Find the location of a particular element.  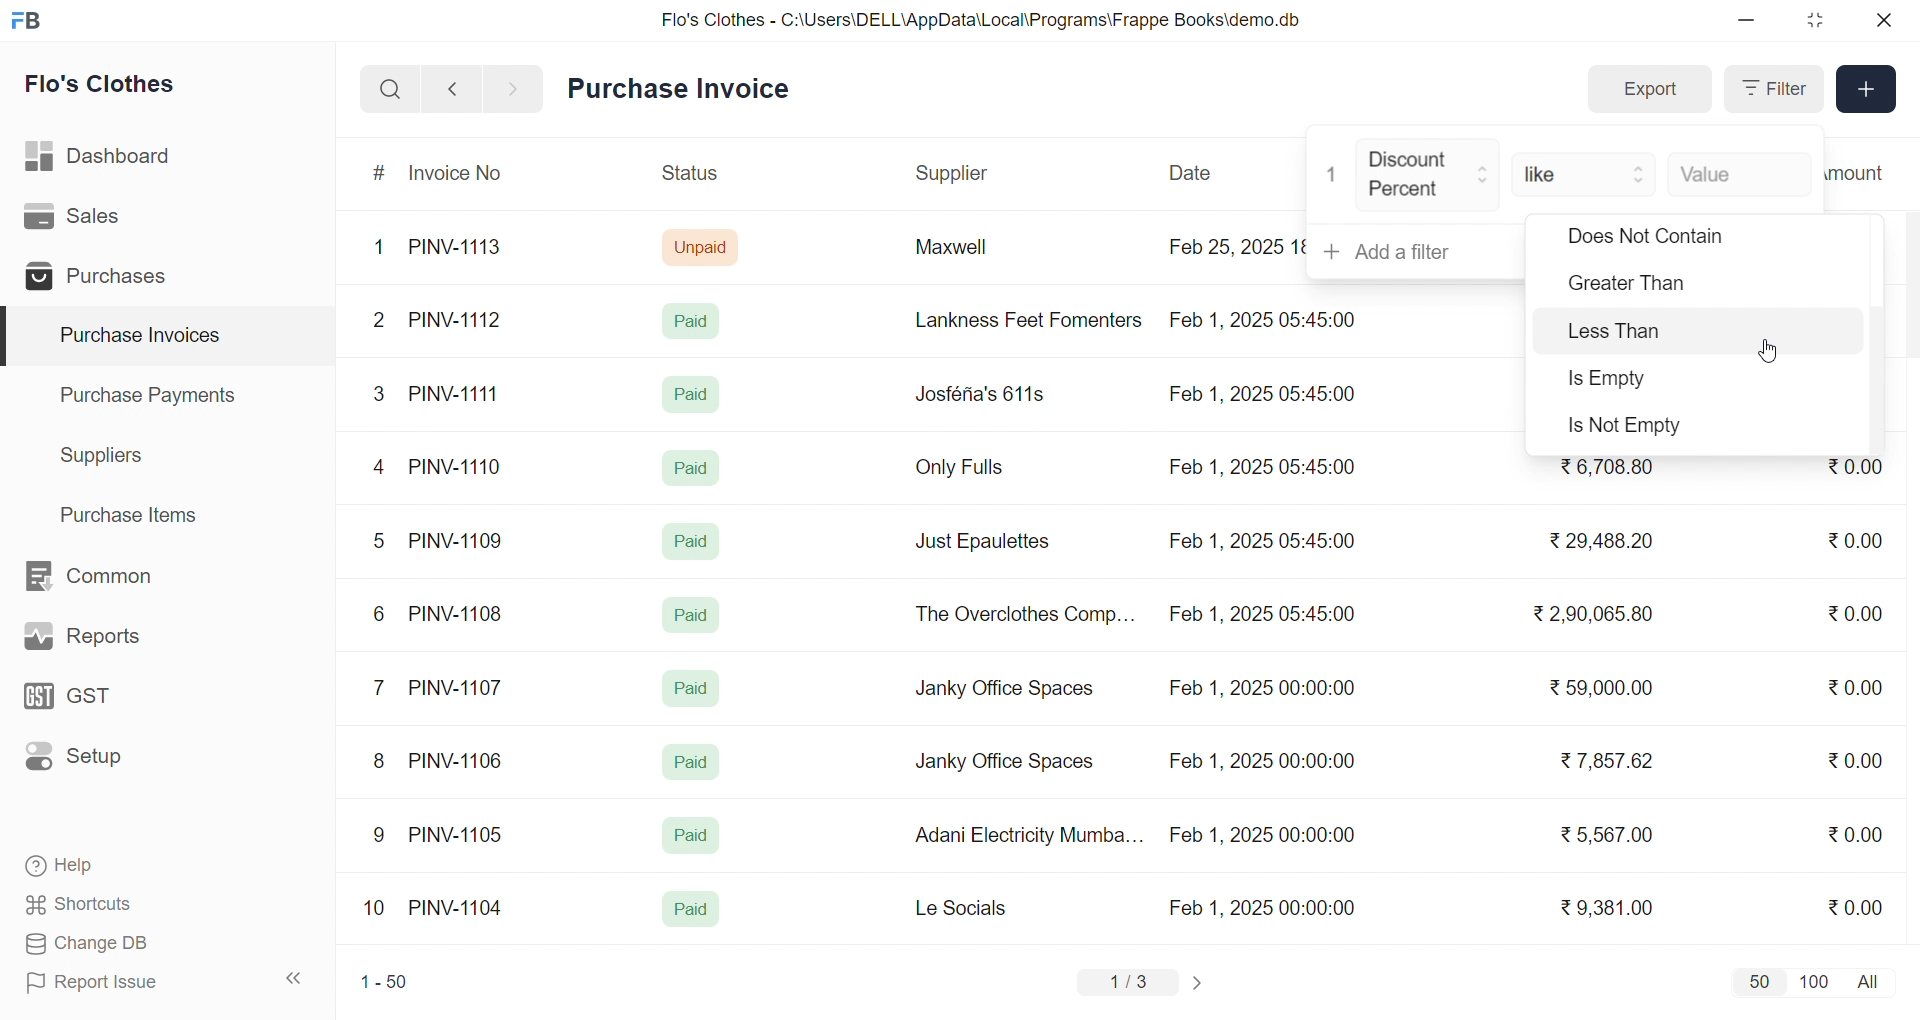

₹0.00 is located at coordinates (1861, 685).